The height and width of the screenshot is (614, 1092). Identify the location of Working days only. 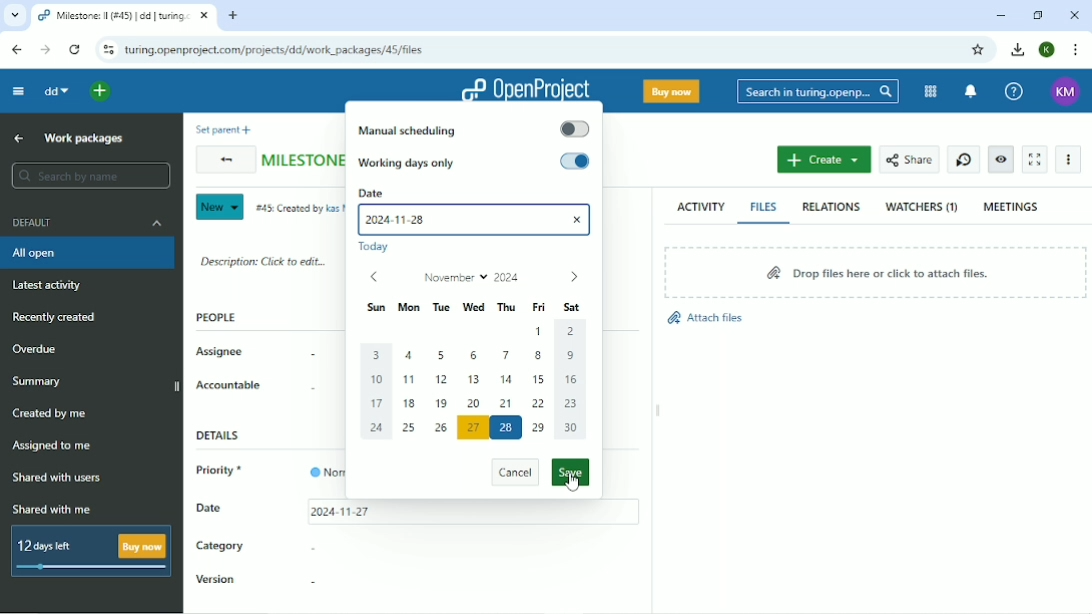
(410, 163).